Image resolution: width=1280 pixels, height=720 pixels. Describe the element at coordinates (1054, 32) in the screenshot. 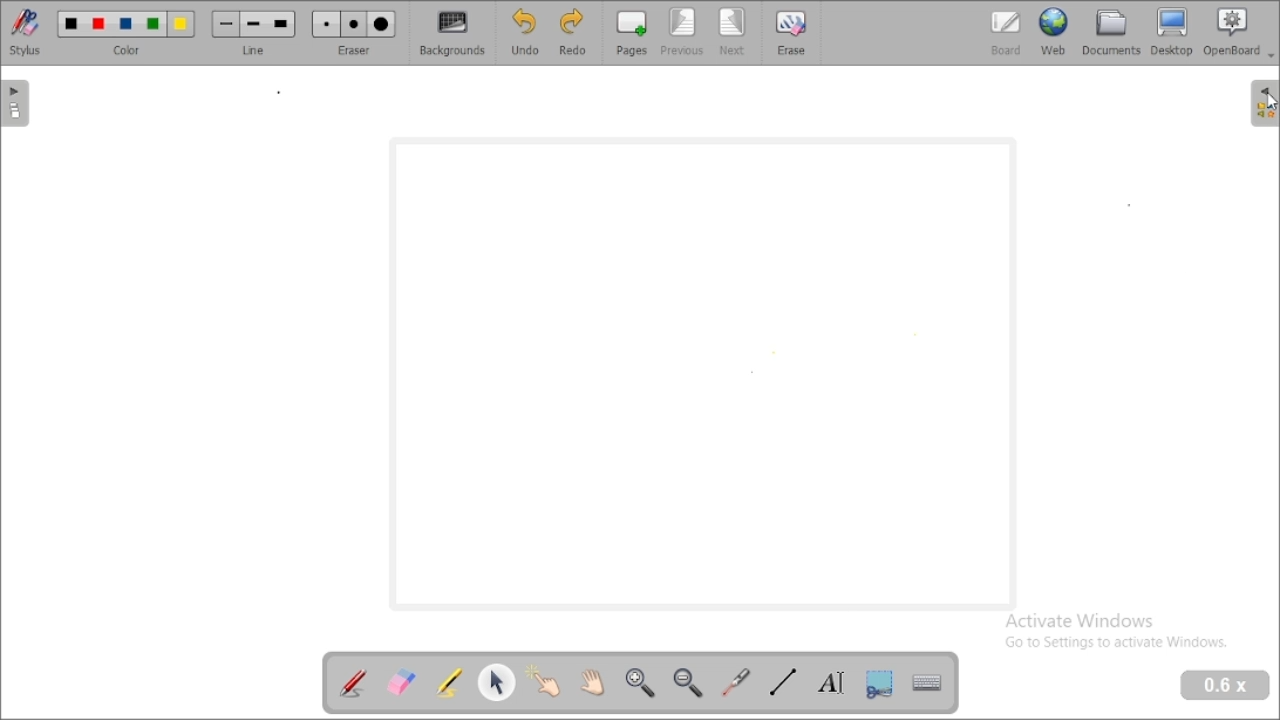

I see `web` at that location.